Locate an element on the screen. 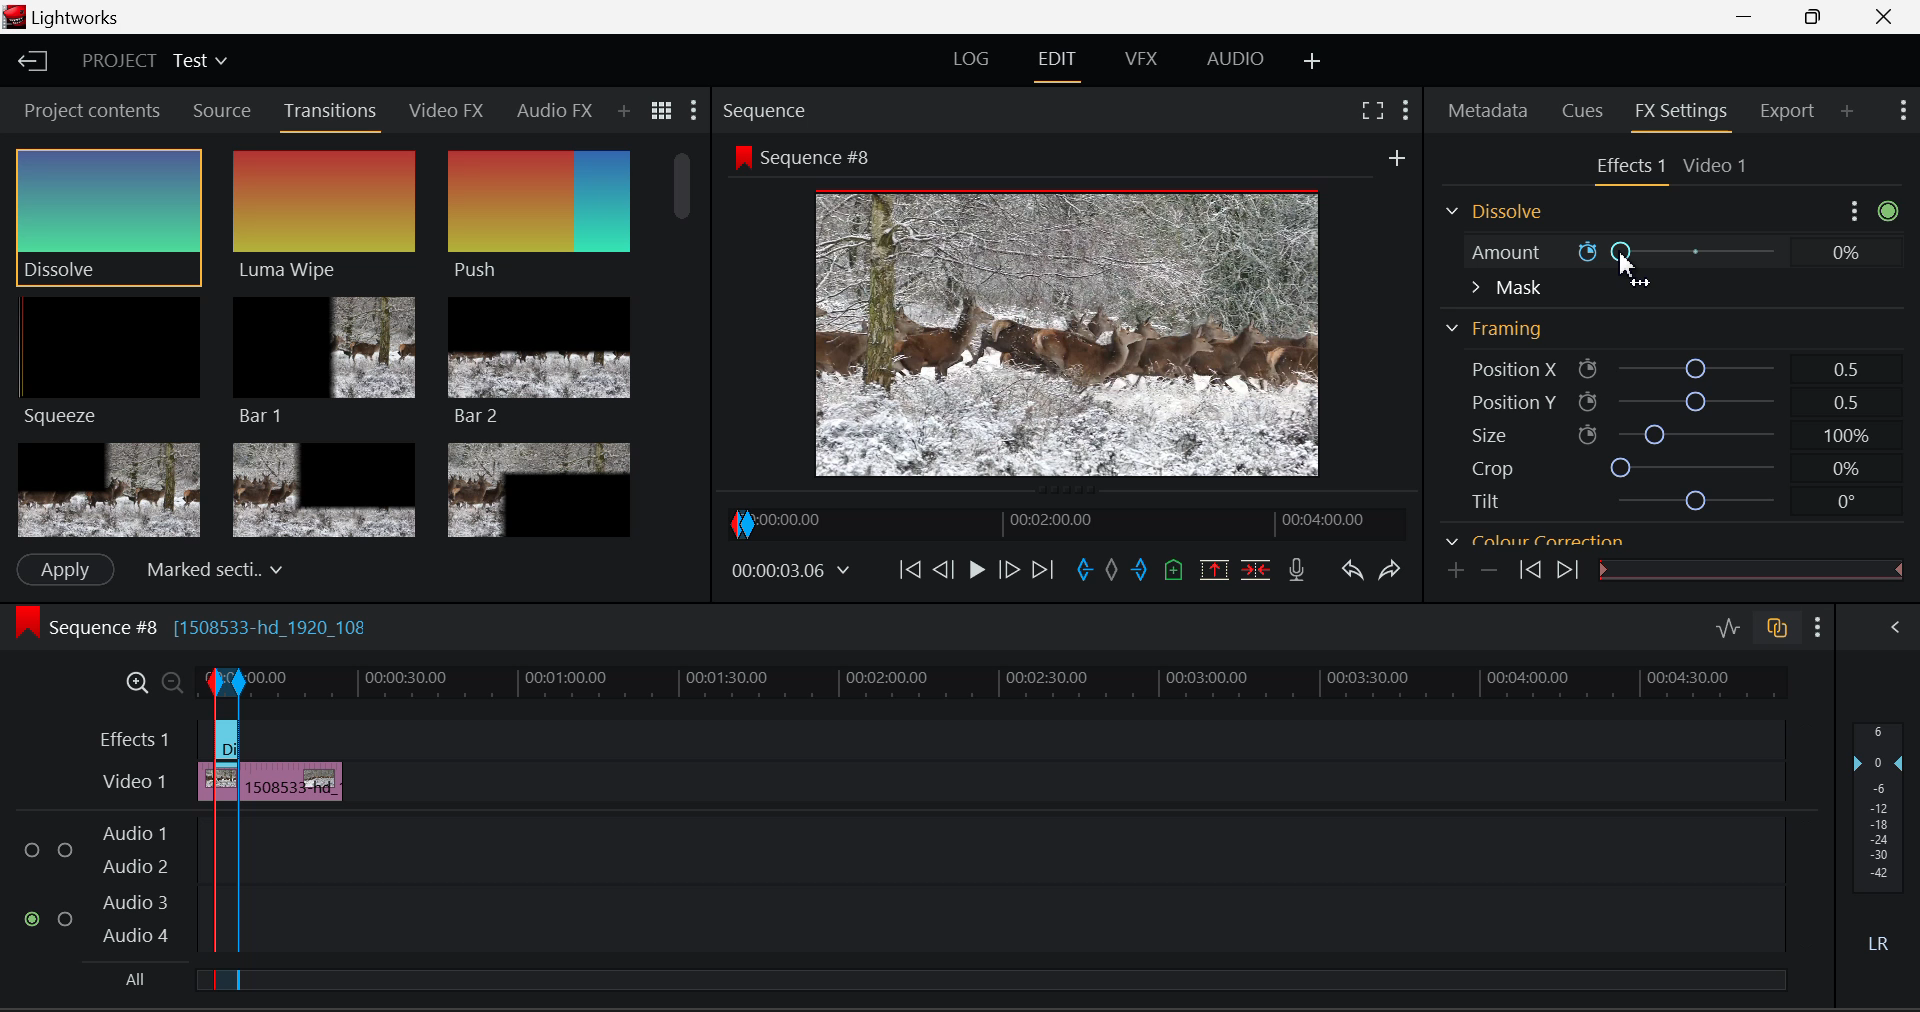 The height and width of the screenshot is (1012, 1920). Scroll Bar is located at coordinates (687, 339).